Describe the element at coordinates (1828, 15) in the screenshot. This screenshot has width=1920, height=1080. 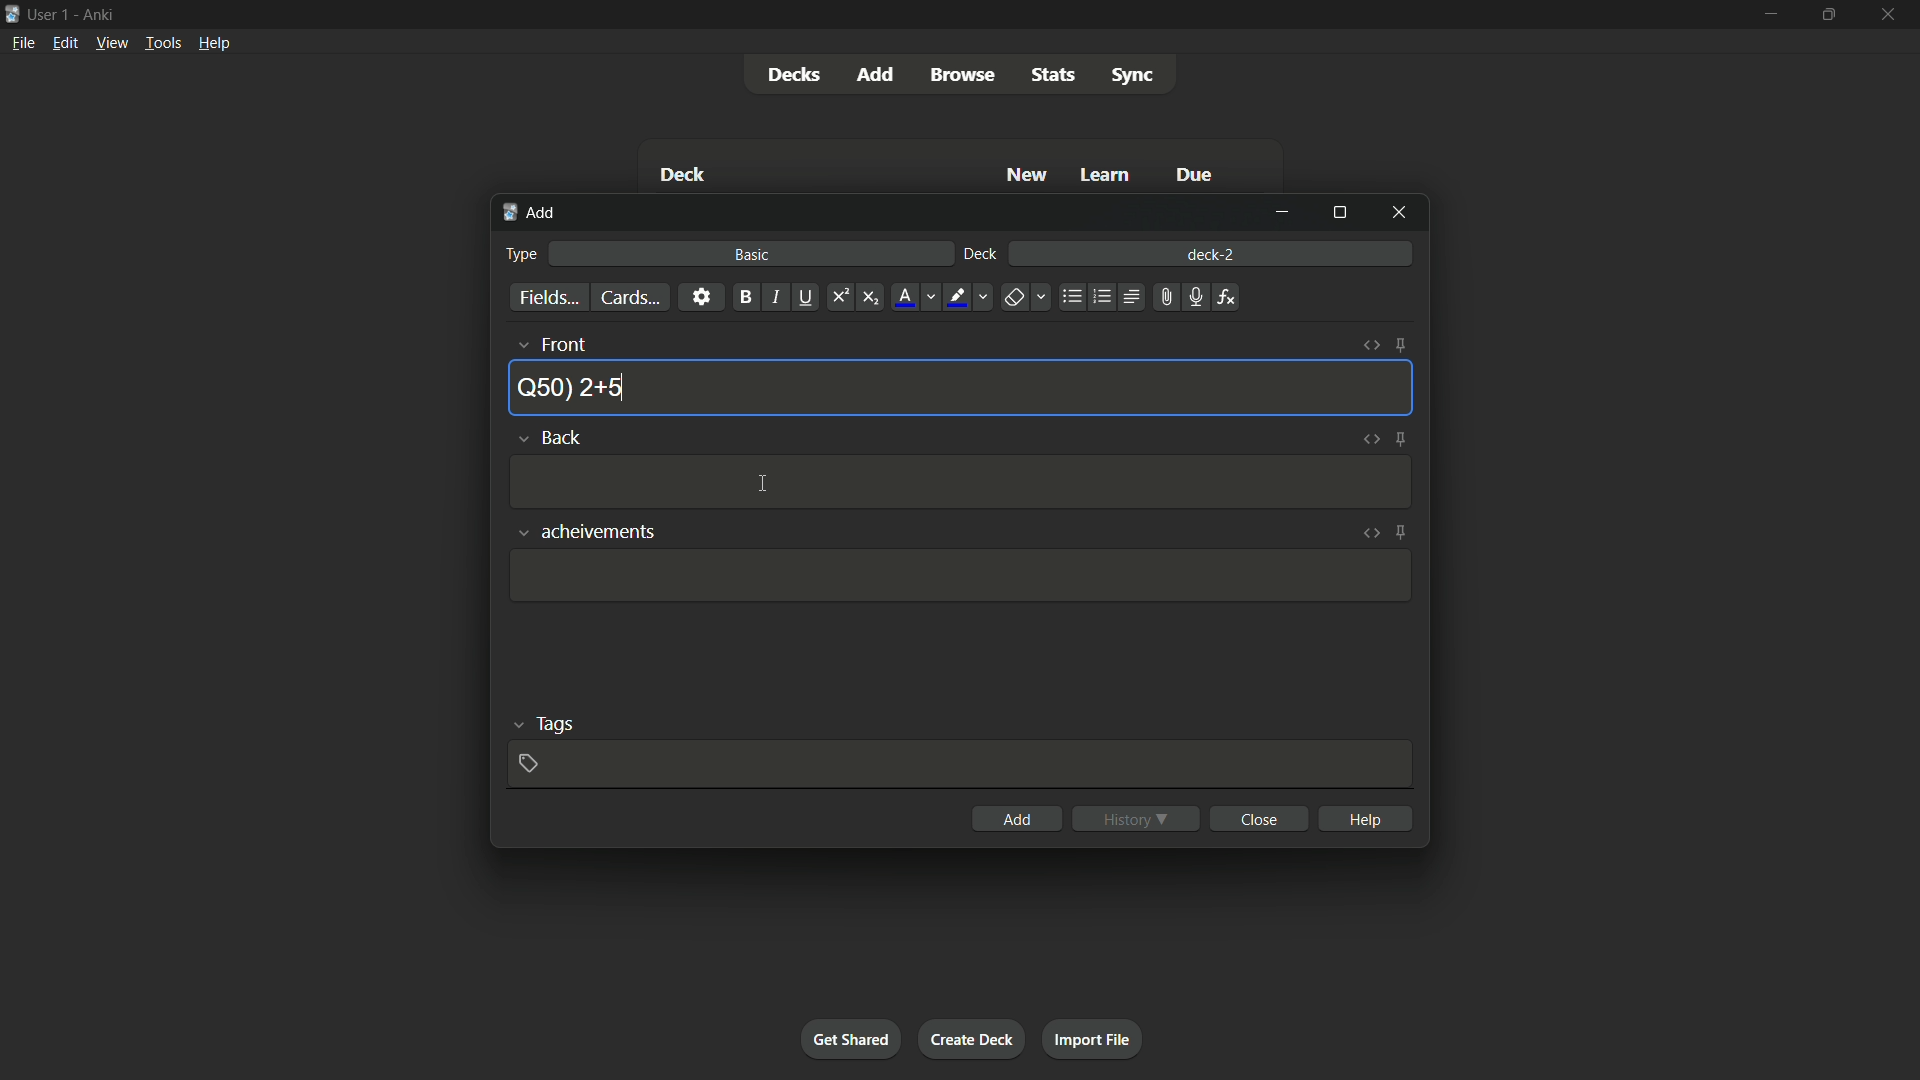
I see `maximize` at that location.